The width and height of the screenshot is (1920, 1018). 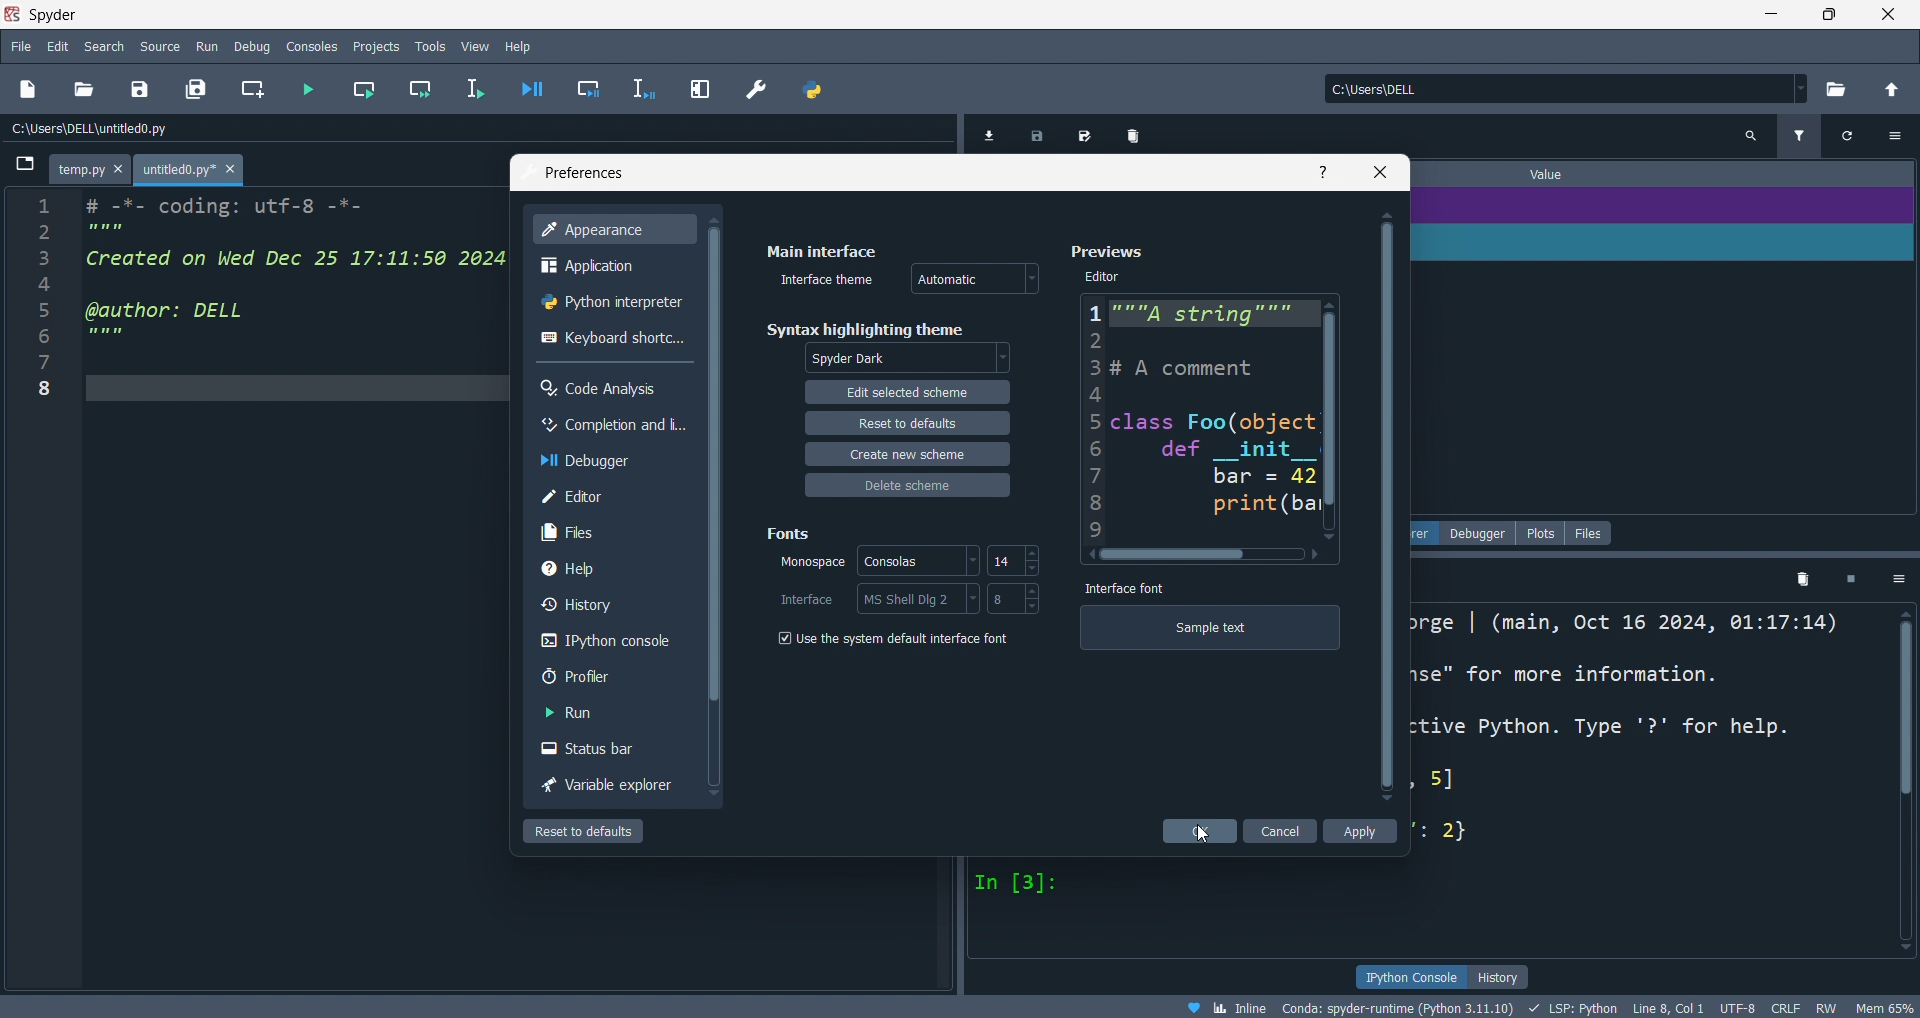 I want to click on Fonts, so click(x=799, y=530).